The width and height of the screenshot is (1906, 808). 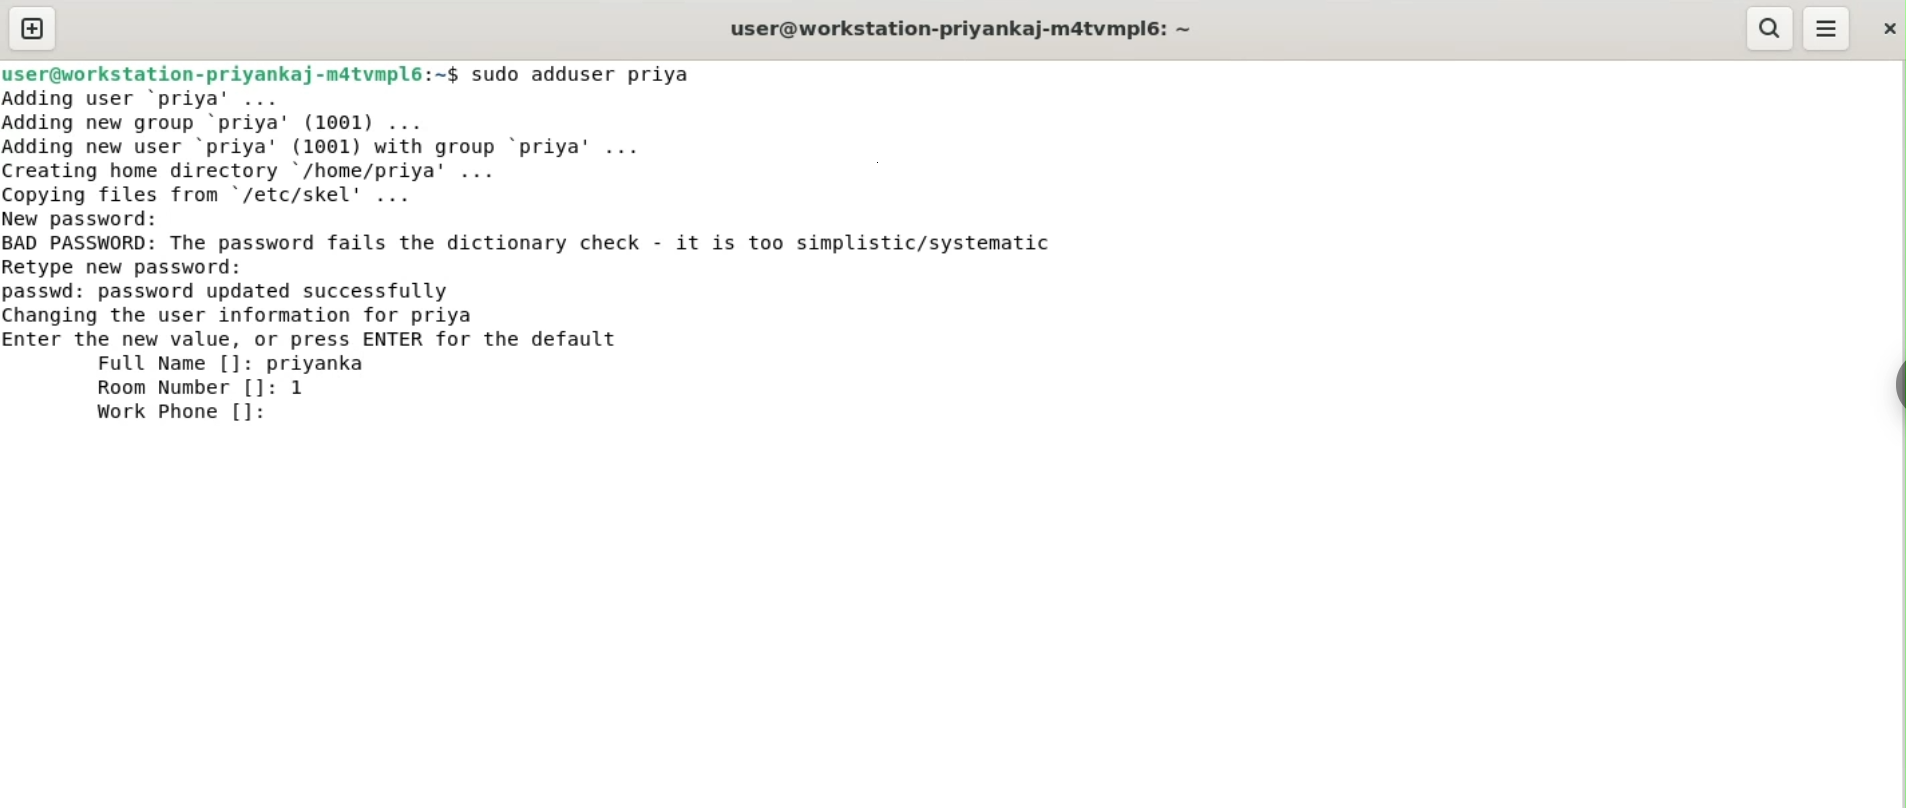 I want to click on Room Number []: 1, so click(x=201, y=388).